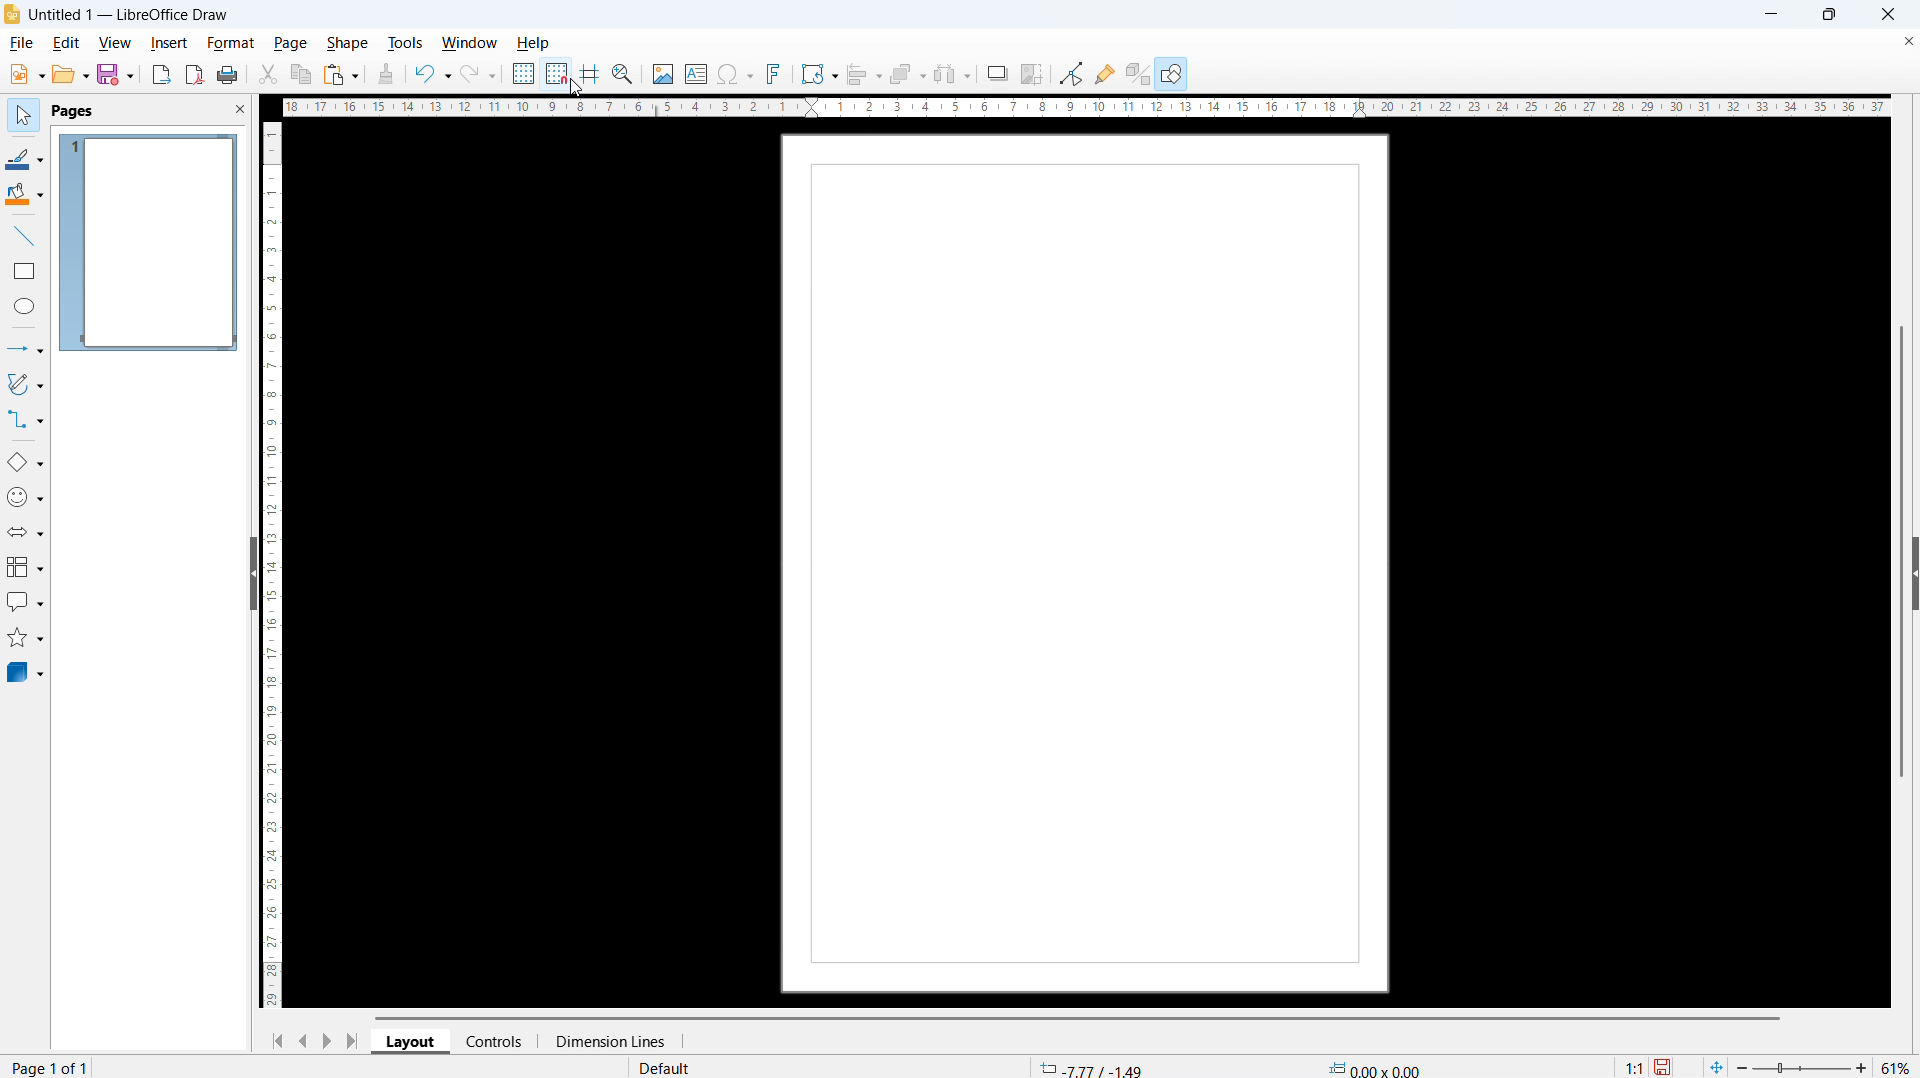 The image size is (1920, 1078). What do you see at coordinates (127, 16) in the screenshot?
I see `Untitled1 - LibreOffice Draw` at bounding box center [127, 16].